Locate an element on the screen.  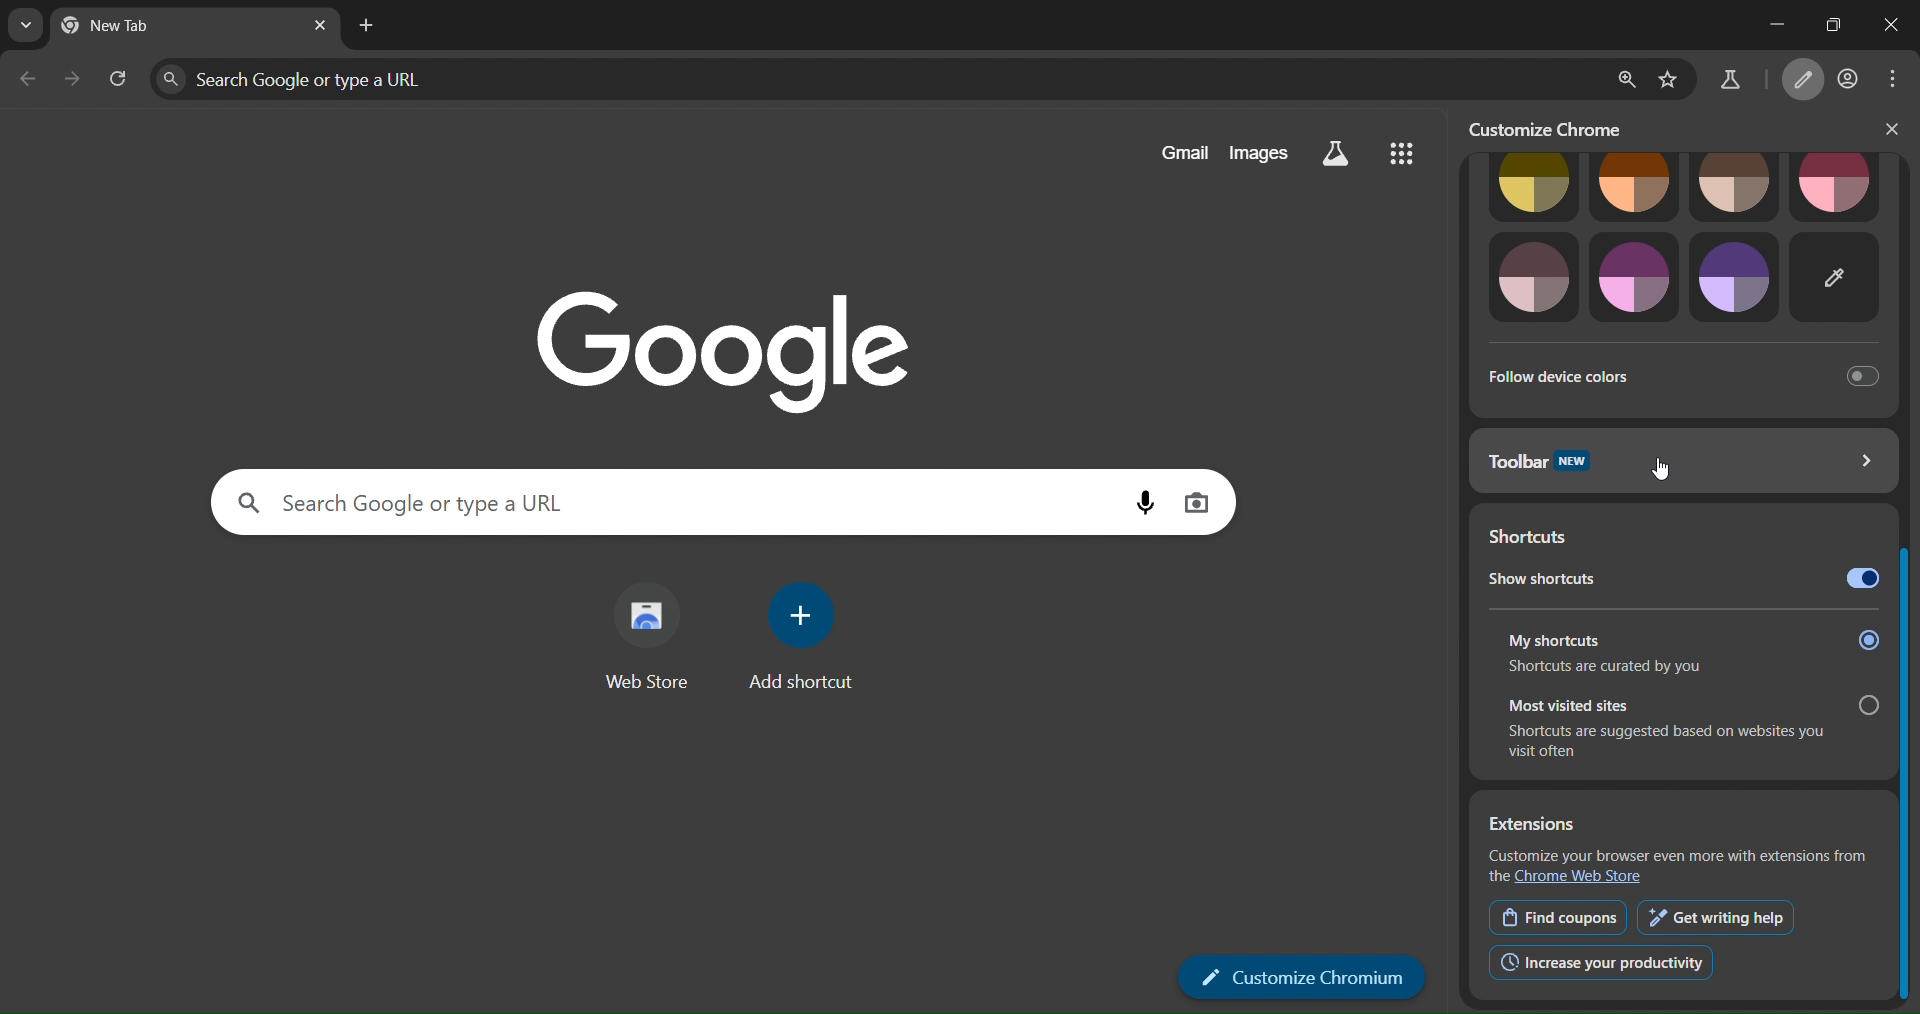
theme is located at coordinates (1528, 186).